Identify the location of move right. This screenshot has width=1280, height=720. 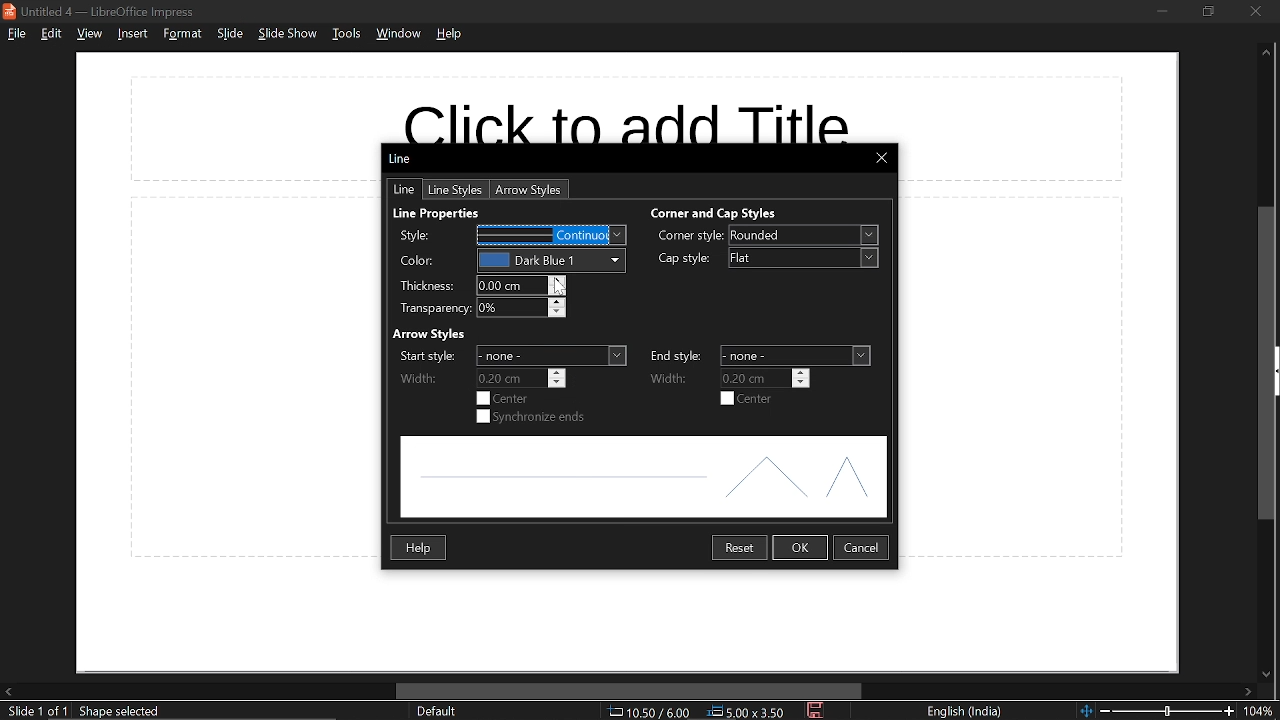
(1253, 690).